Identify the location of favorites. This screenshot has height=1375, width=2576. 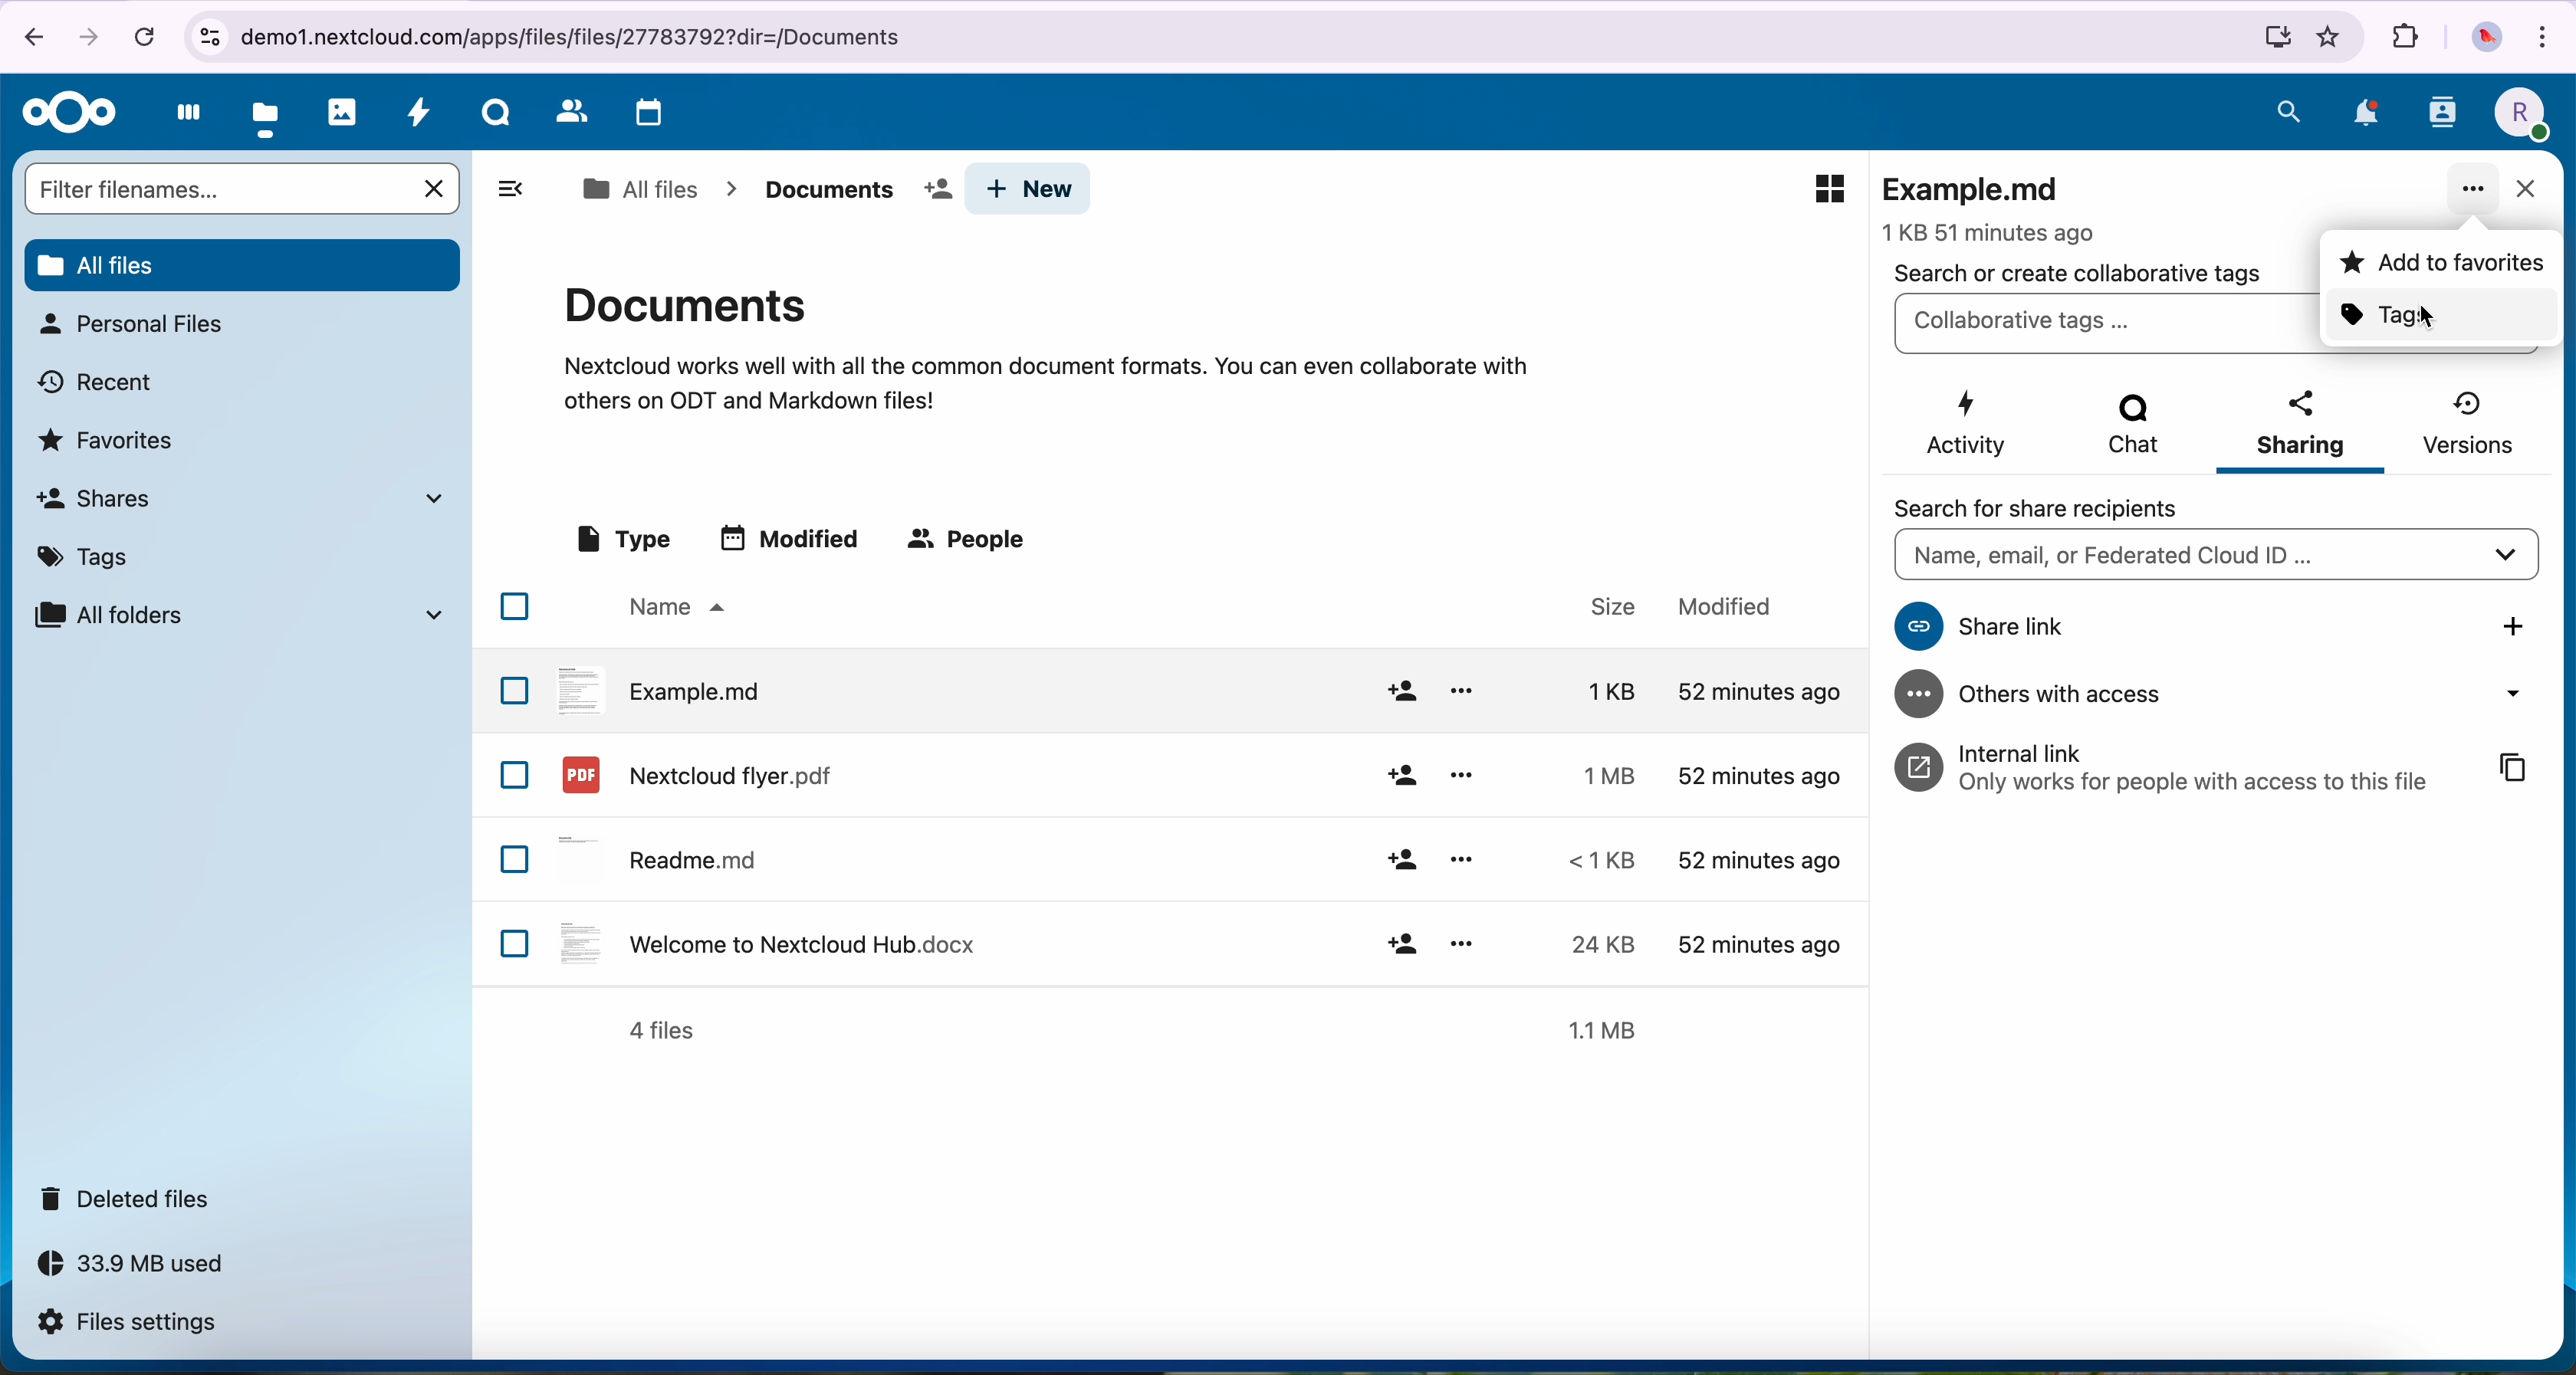
(2331, 37).